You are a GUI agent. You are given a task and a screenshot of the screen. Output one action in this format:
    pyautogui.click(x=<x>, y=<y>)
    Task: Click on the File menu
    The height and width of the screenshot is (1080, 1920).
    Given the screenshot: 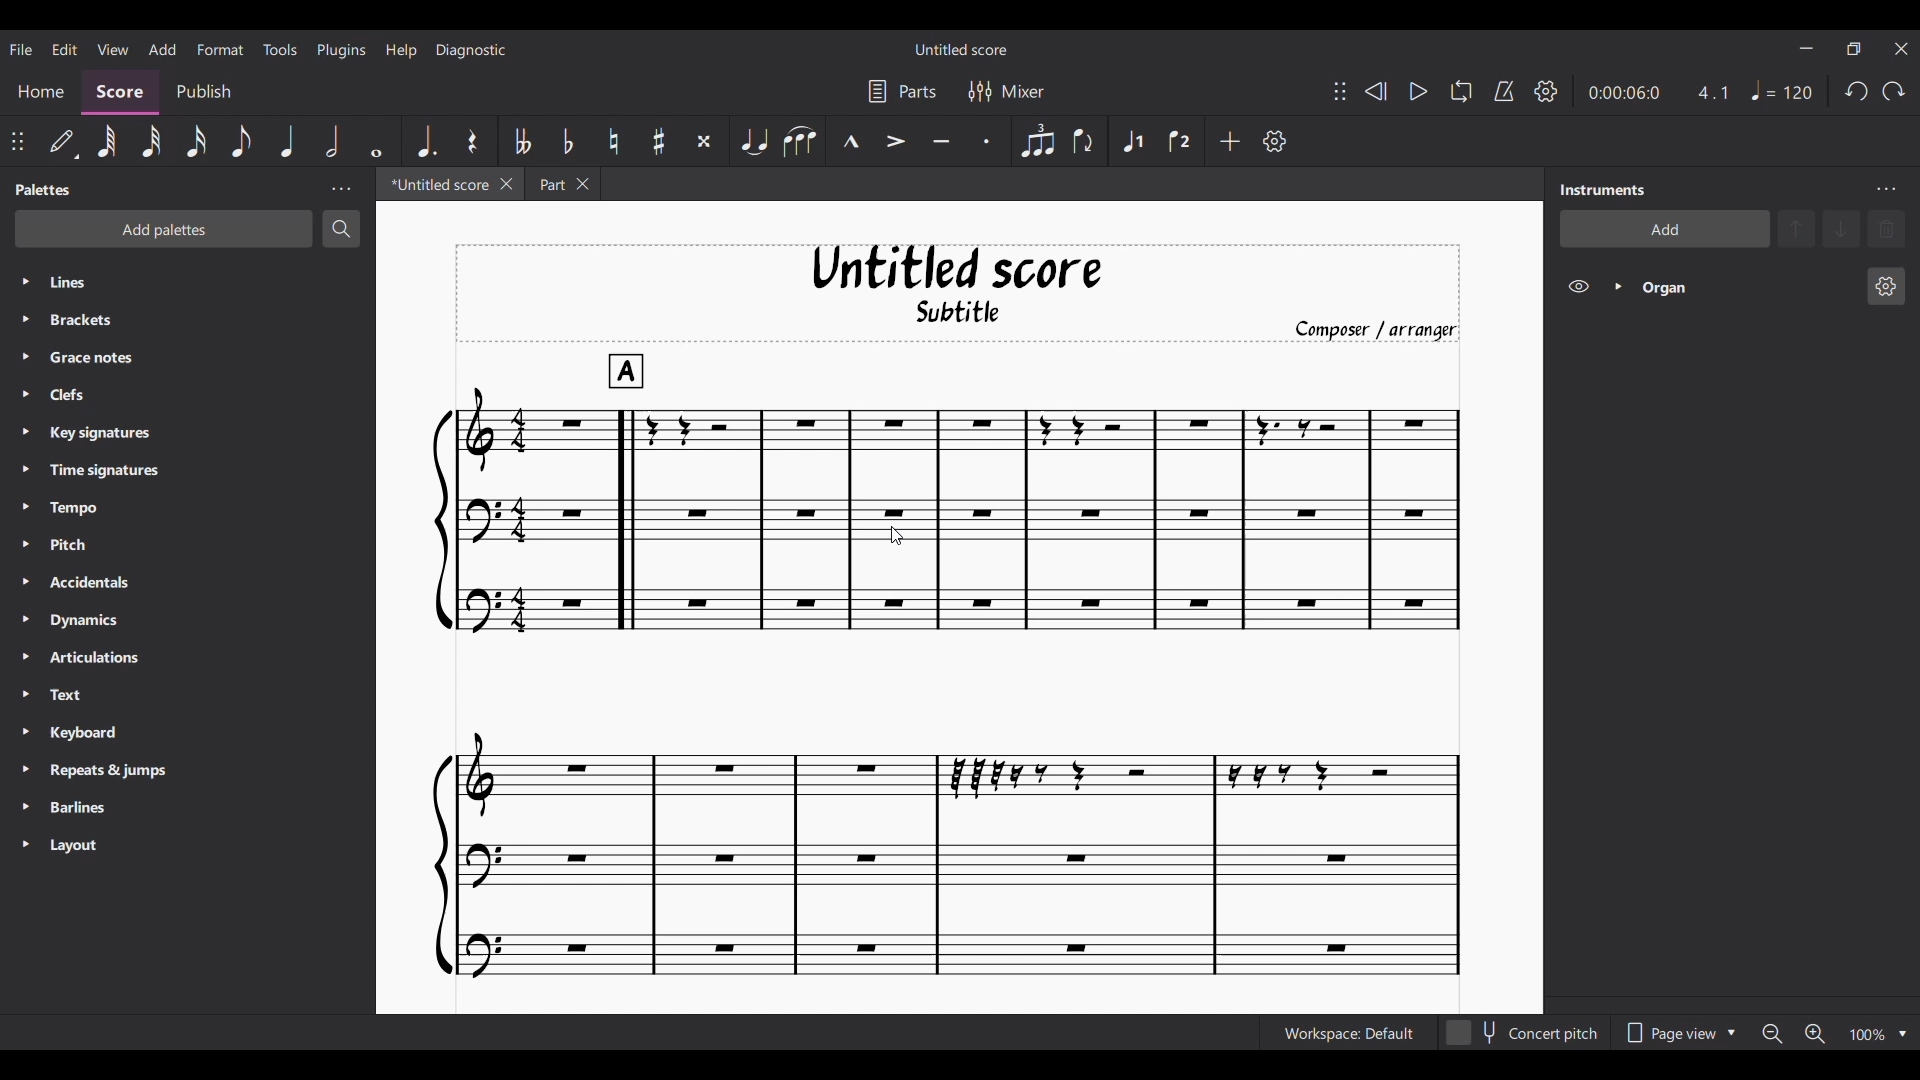 What is the action you would take?
    pyautogui.click(x=21, y=48)
    